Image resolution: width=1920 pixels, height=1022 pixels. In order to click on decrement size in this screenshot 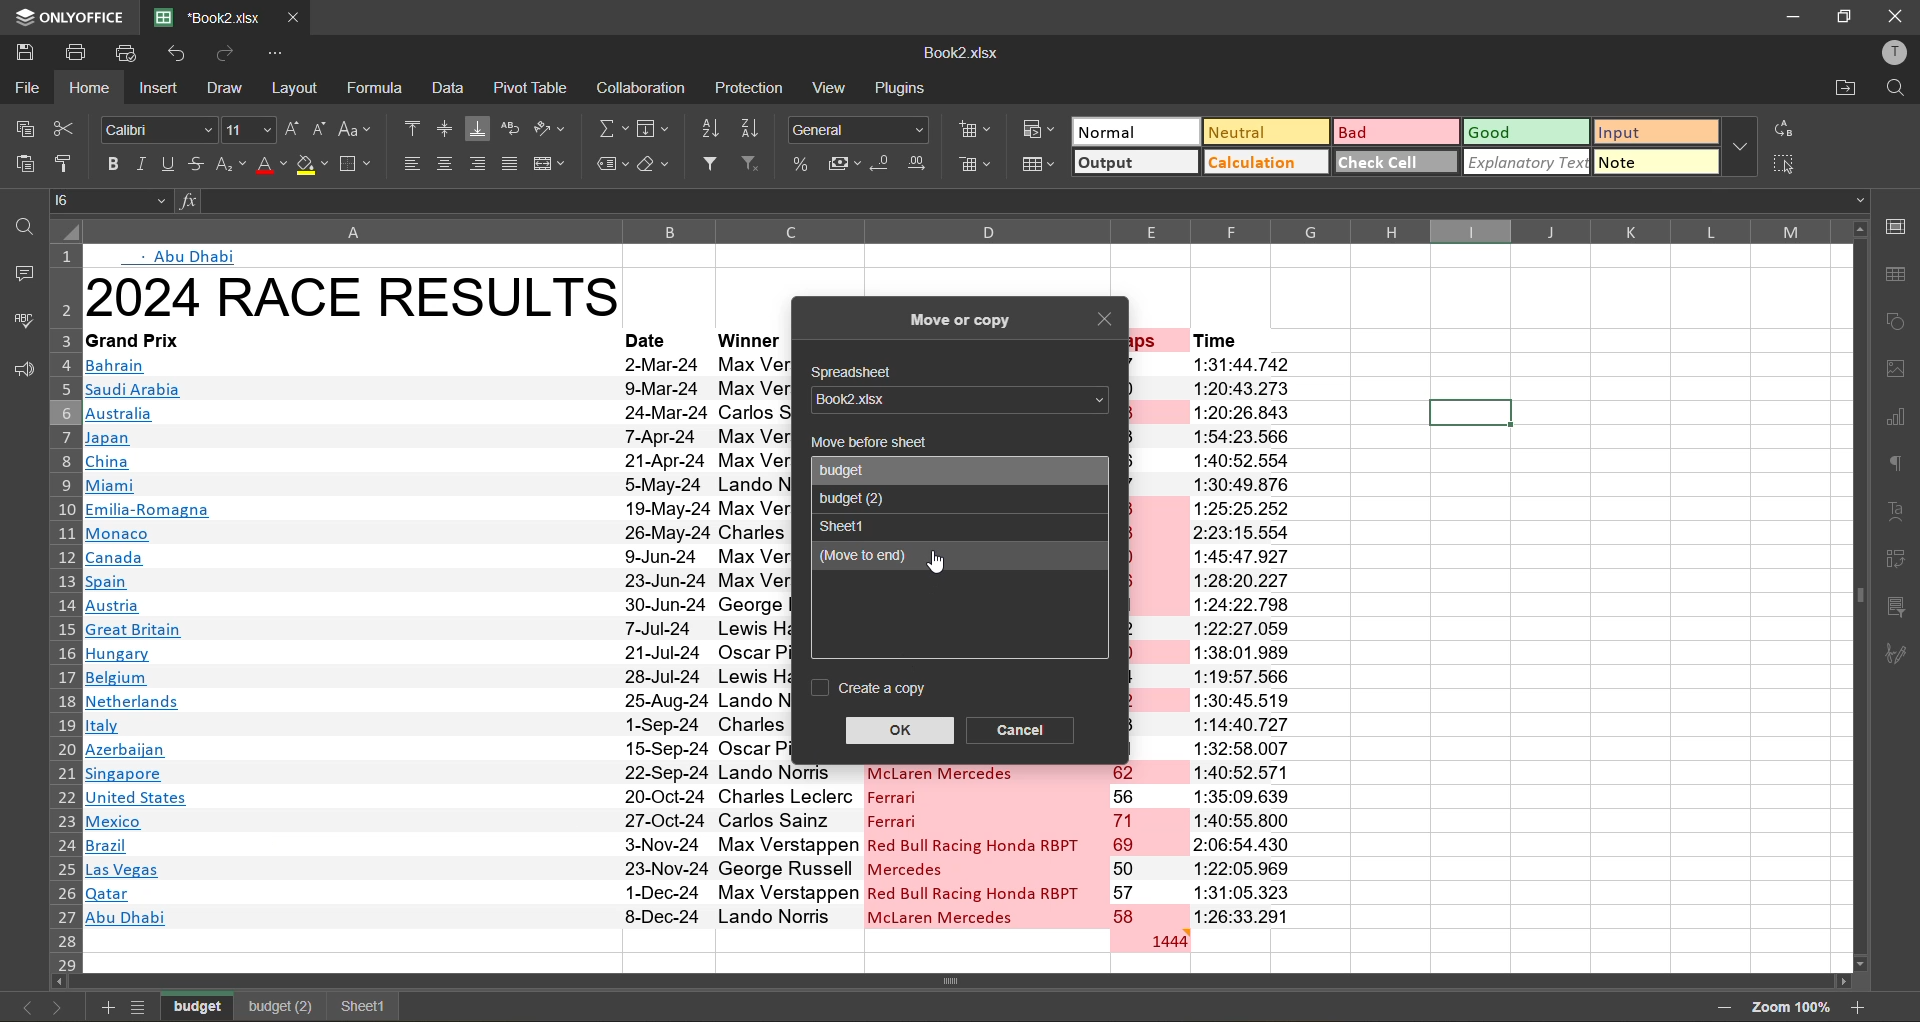, I will do `click(322, 129)`.